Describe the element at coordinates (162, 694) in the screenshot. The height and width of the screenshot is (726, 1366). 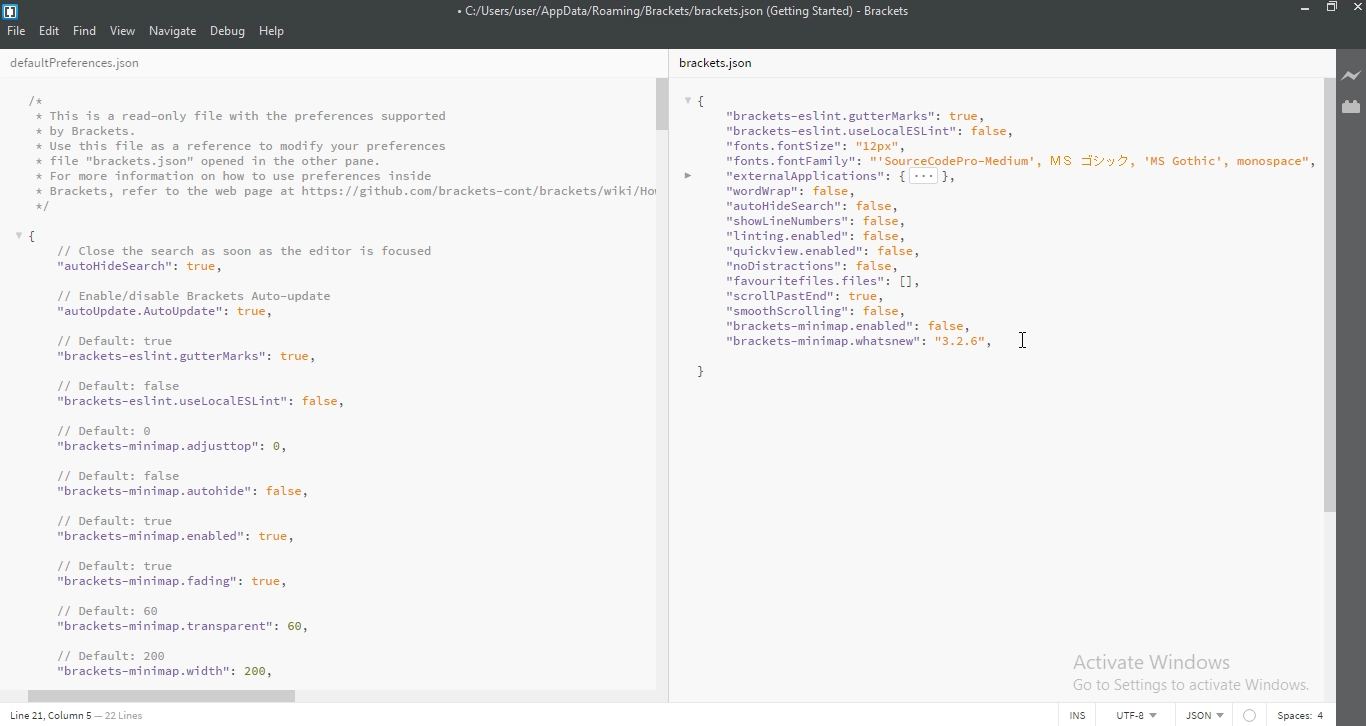
I see `scroll bar` at that location.